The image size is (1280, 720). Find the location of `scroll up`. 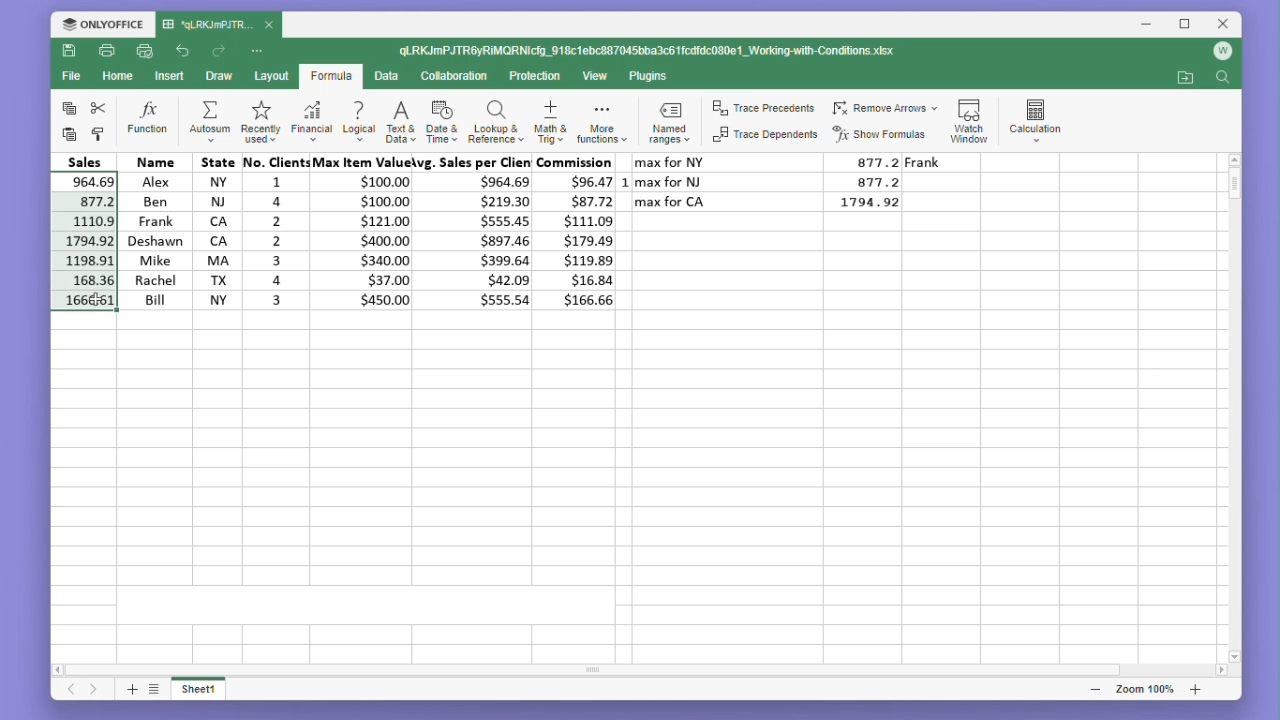

scroll up is located at coordinates (1234, 159).